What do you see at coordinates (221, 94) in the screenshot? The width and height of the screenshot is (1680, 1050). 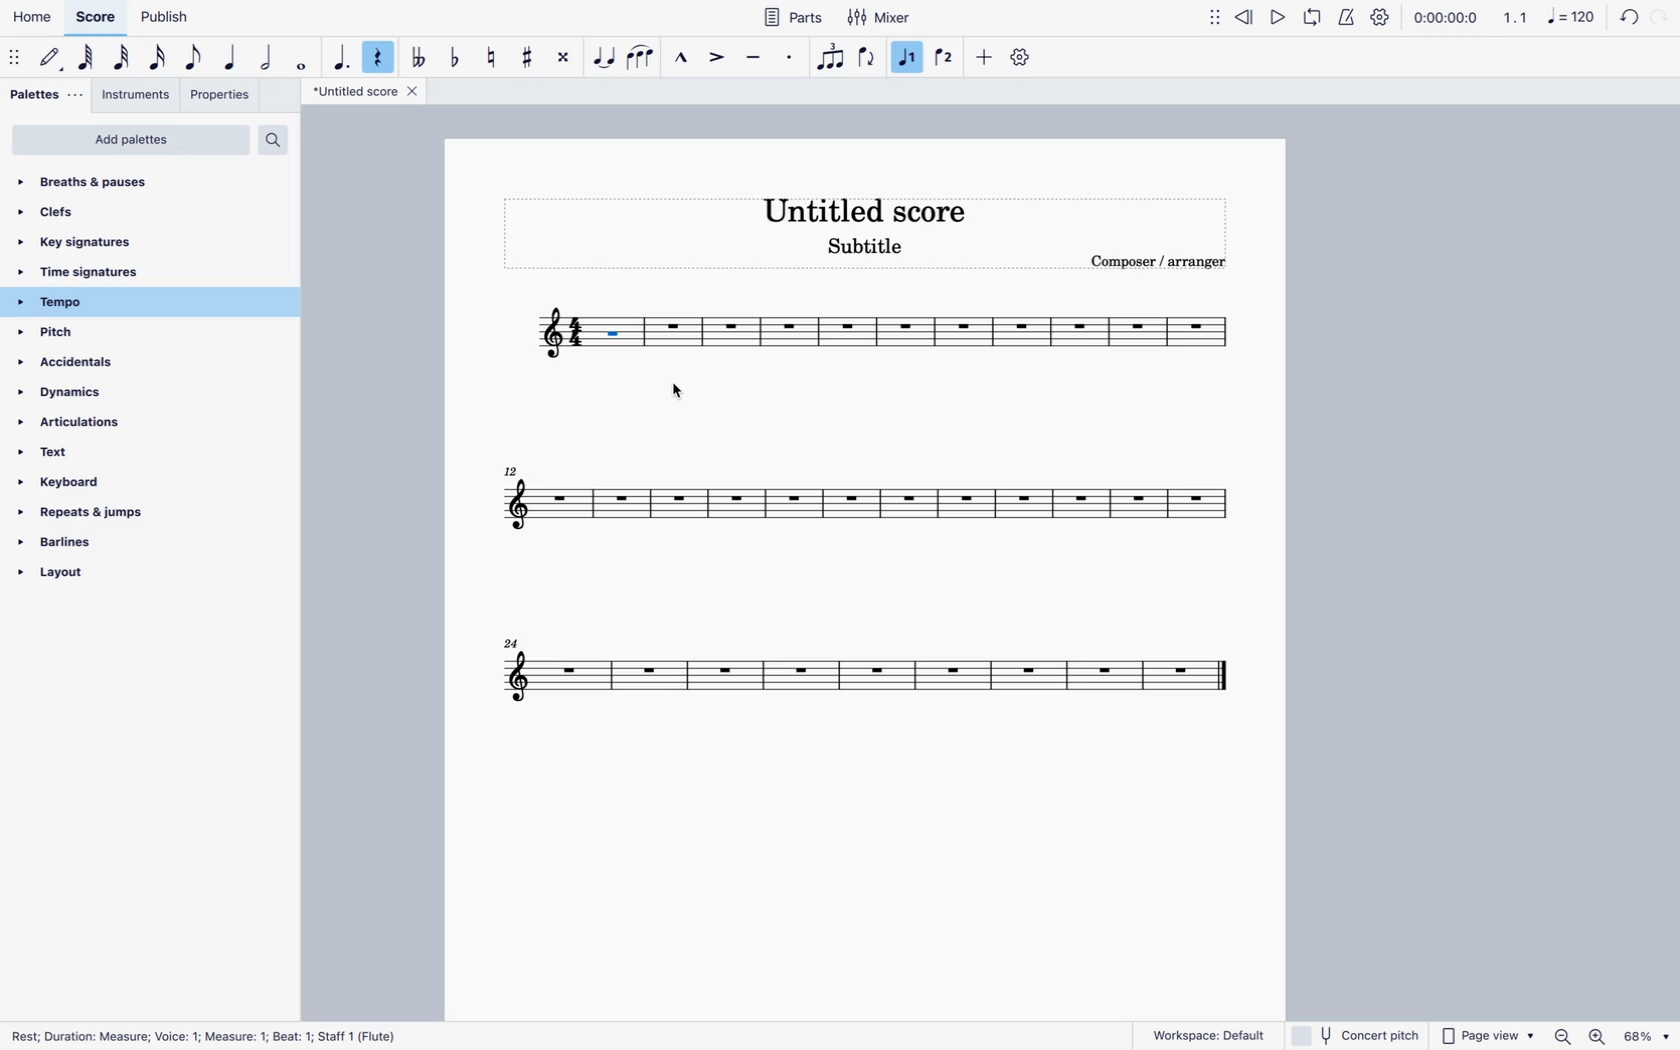 I see `properties` at bounding box center [221, 94].